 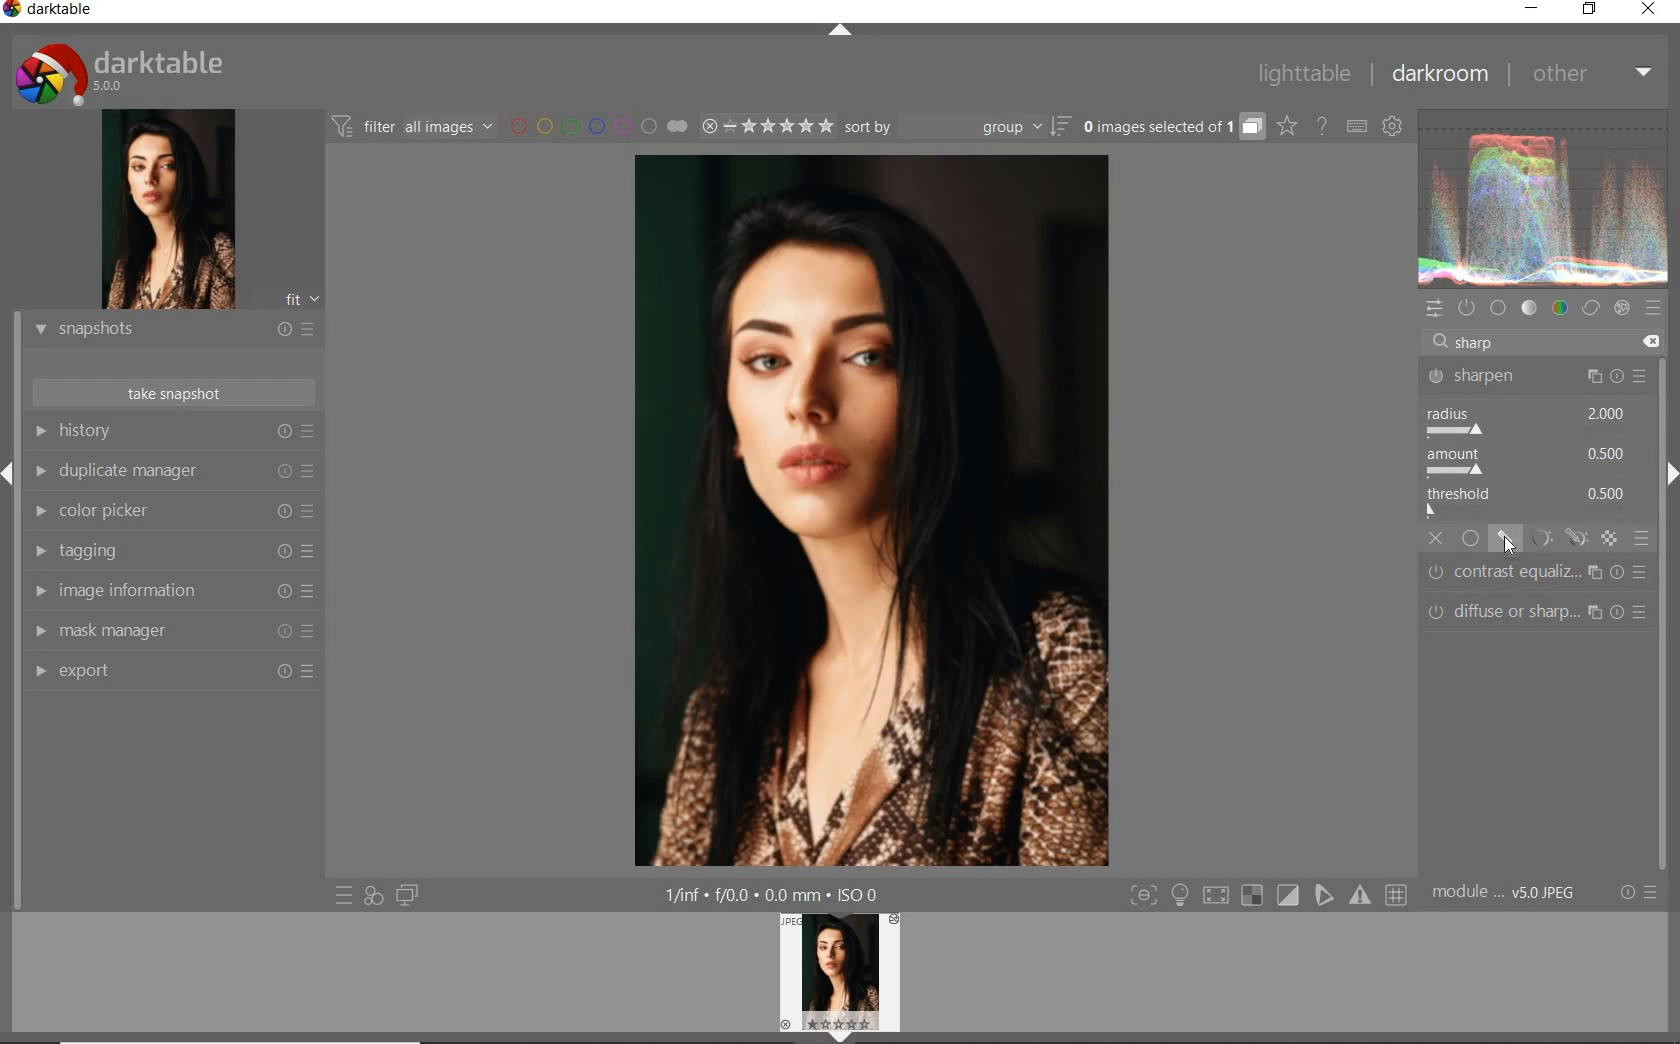 I want to click on quick access panel, so click(x=1437, y=311).